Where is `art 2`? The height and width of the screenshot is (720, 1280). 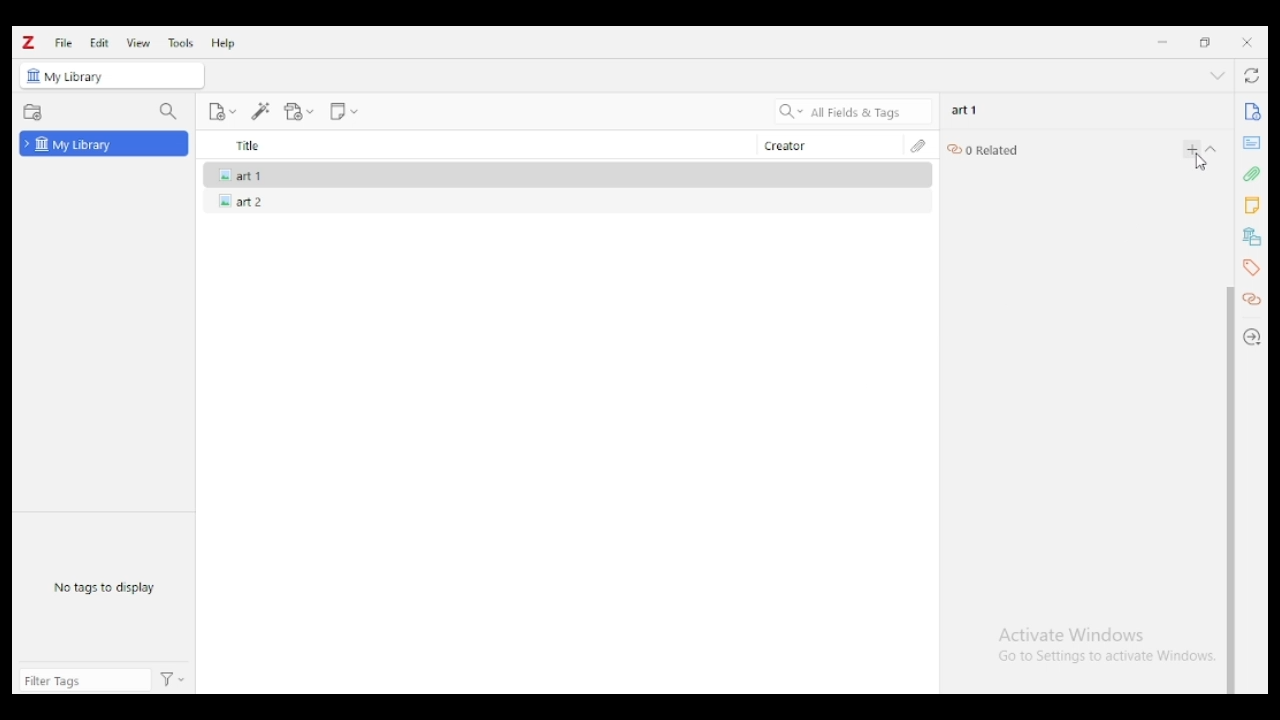 art 2 is located at coordinates (237, 201).